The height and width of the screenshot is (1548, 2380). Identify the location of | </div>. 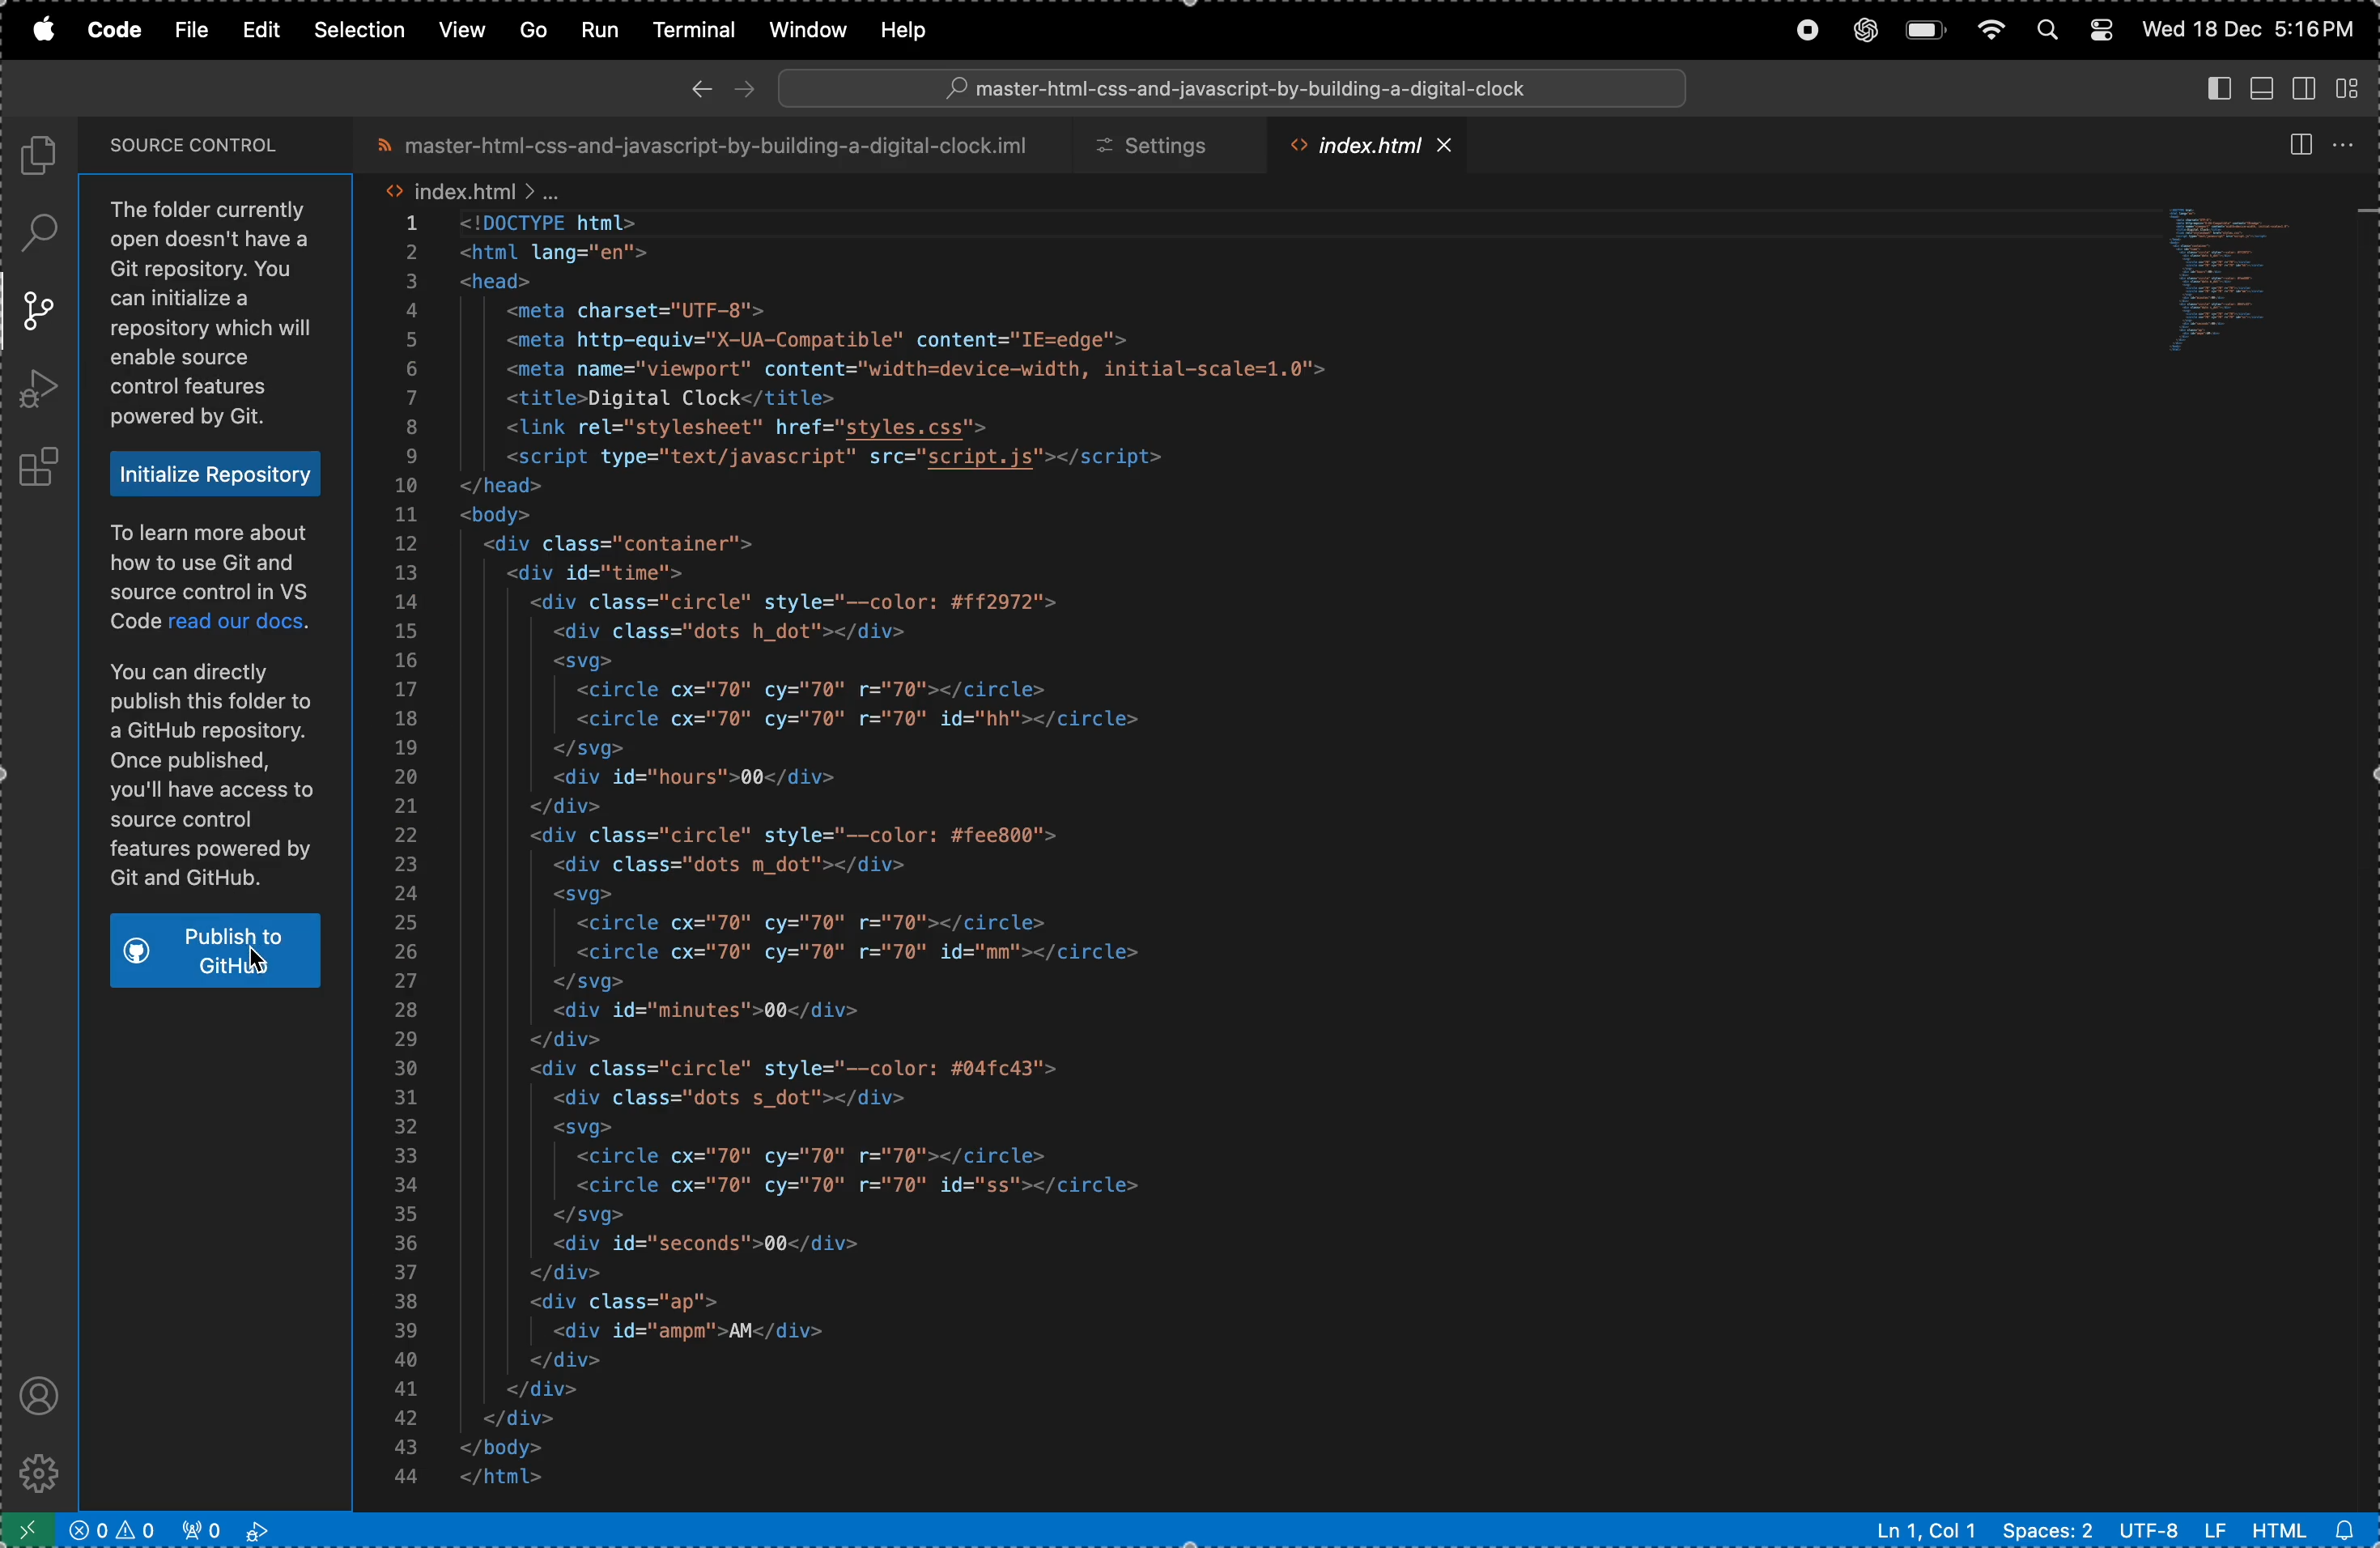
(554, 1391).